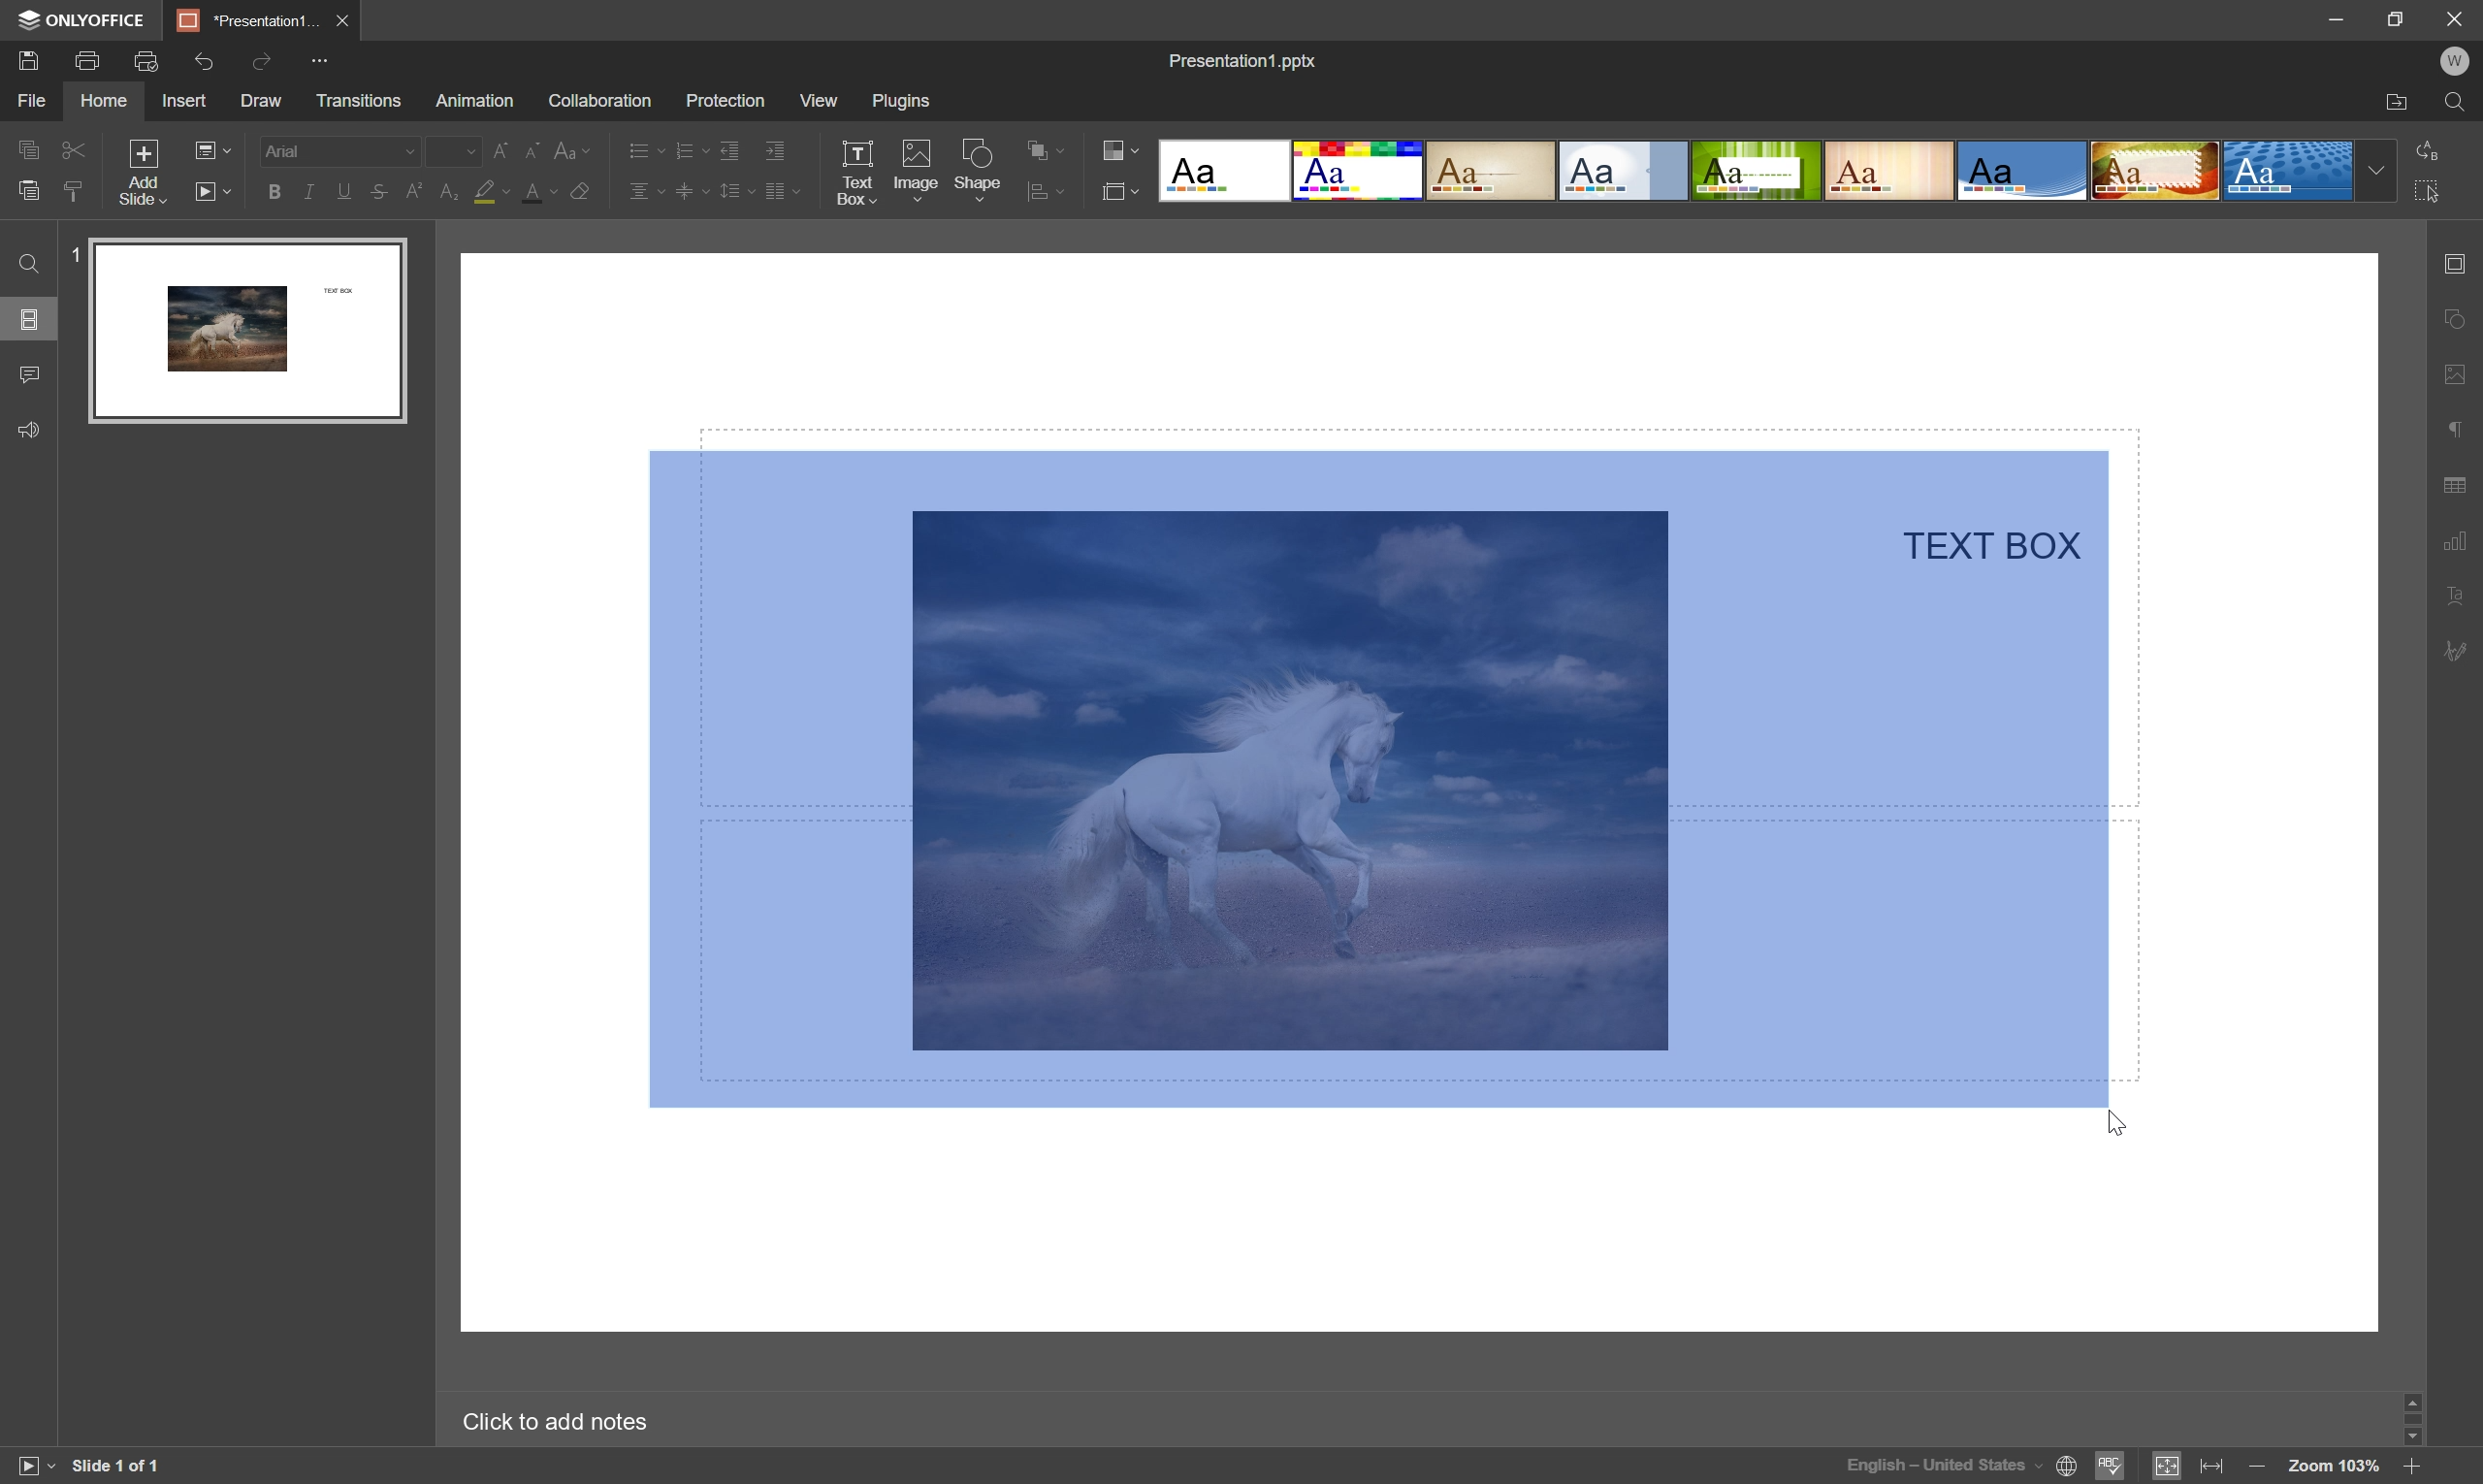 The width and height of the screenshot is (2483, 1484). I want to click on font, so click(337, 148).